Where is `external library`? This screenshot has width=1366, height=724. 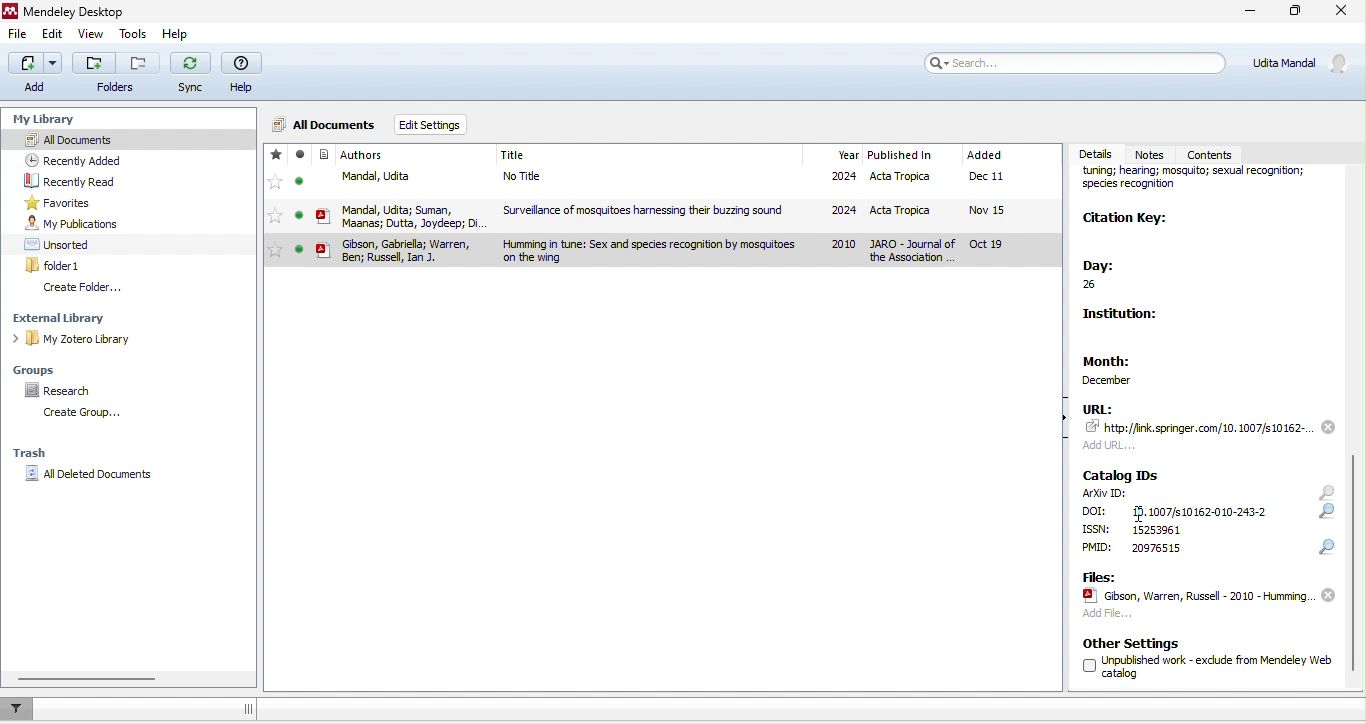
external library is located at coordinates (69, 318).